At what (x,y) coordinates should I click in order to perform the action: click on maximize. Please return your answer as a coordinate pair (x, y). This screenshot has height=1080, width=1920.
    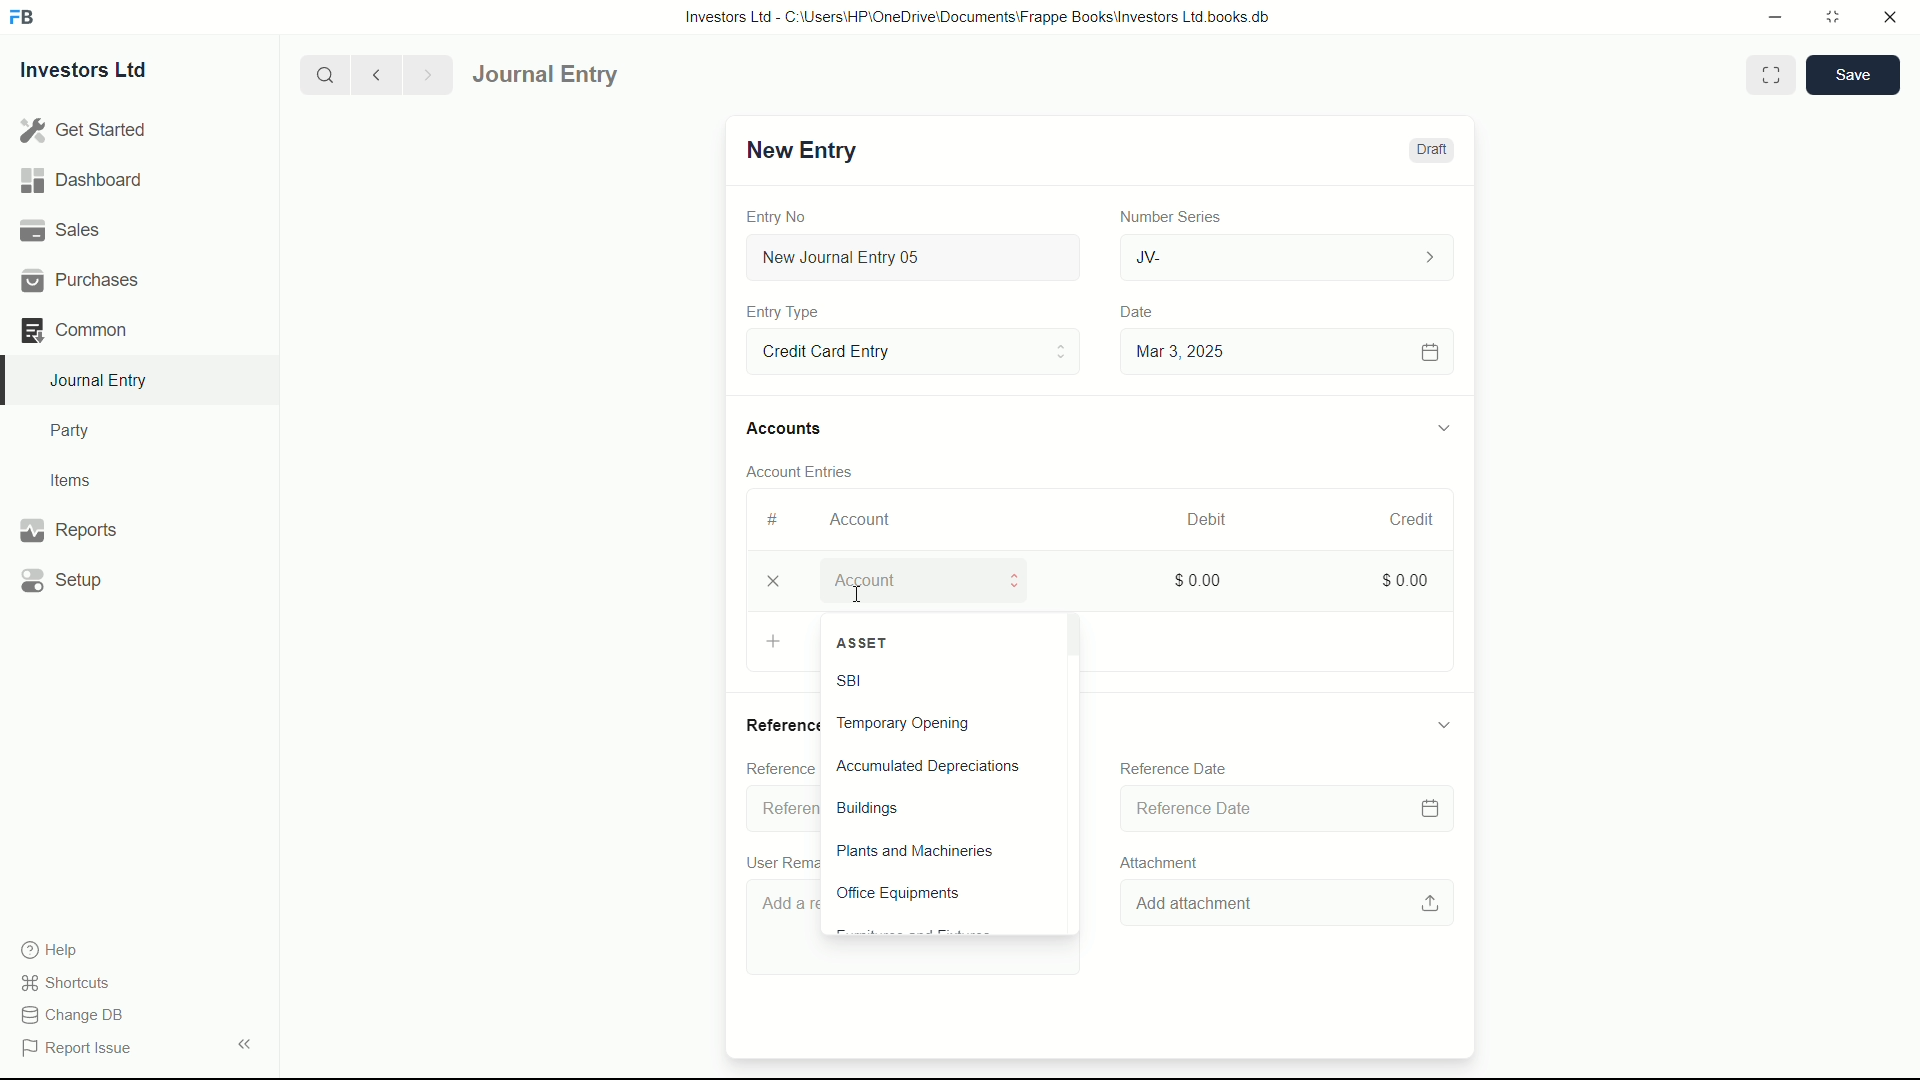
    Looking at the image, I should click on (1832, 15).